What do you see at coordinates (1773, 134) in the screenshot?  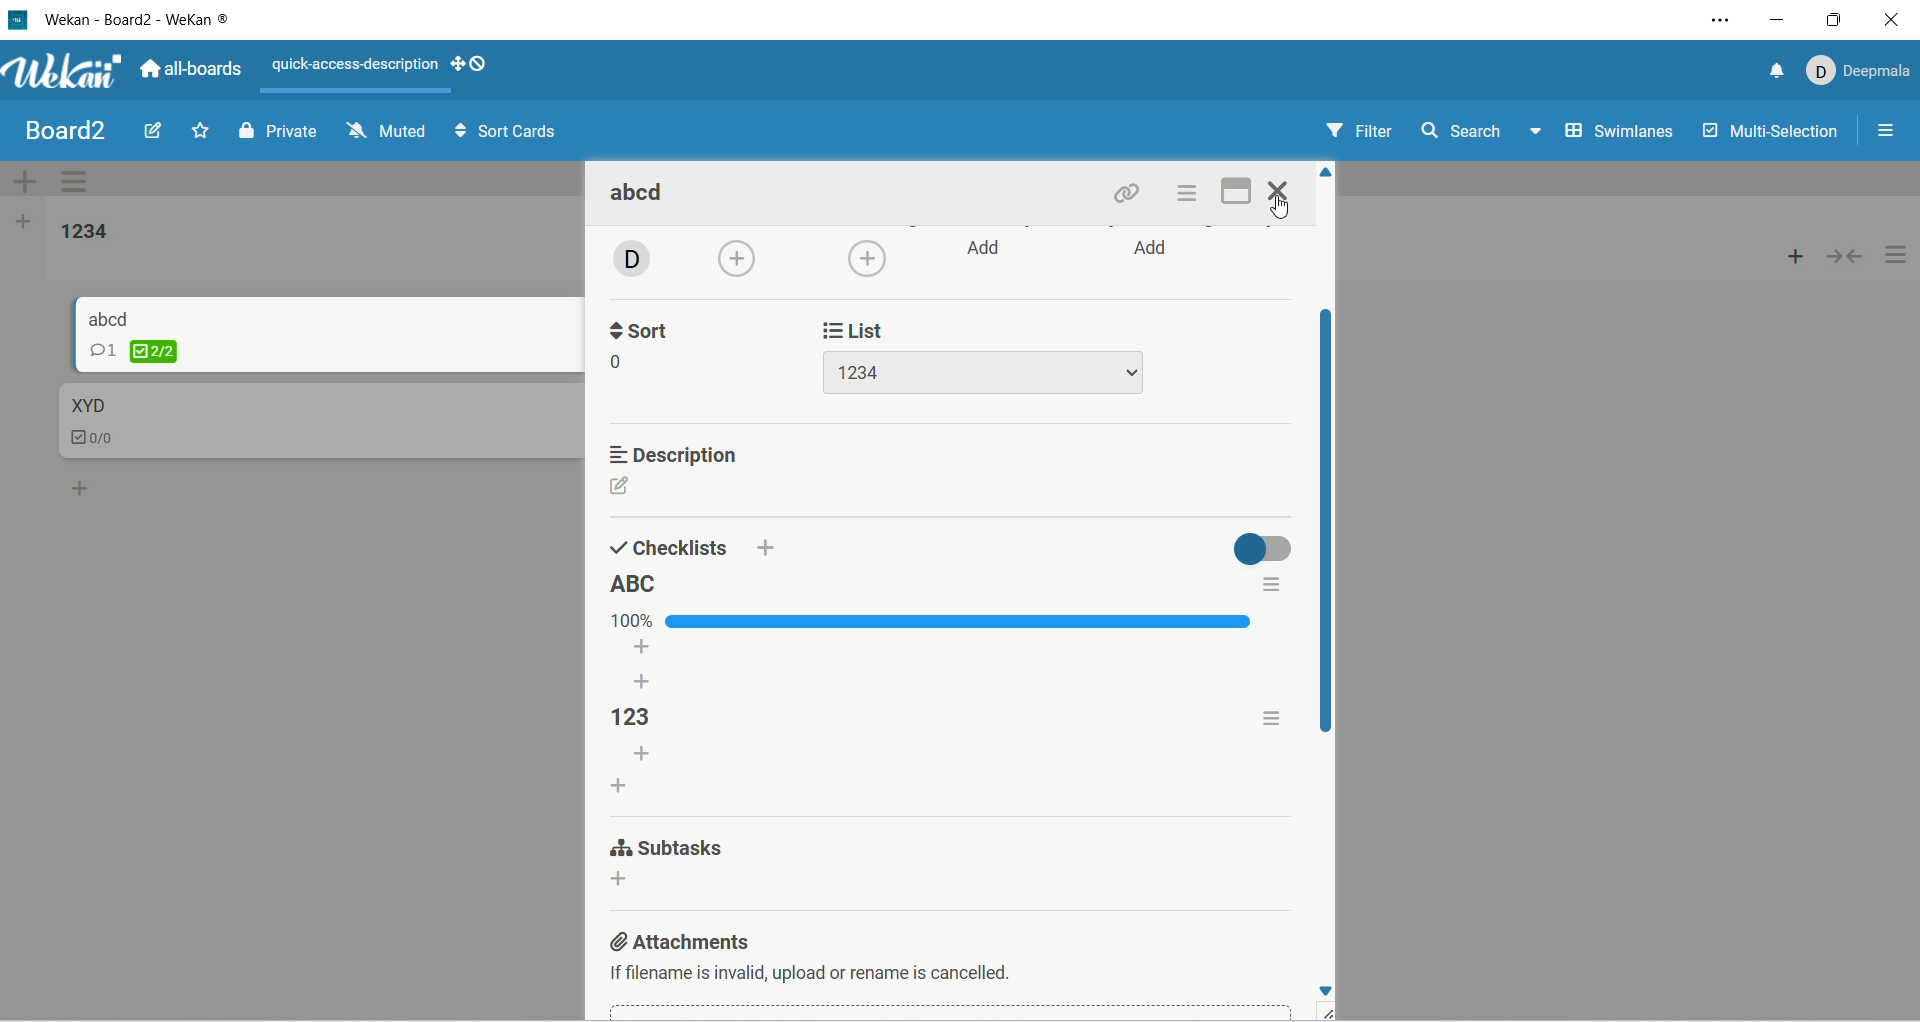 I see `multi-selection` at bounding box center [1773, 134].